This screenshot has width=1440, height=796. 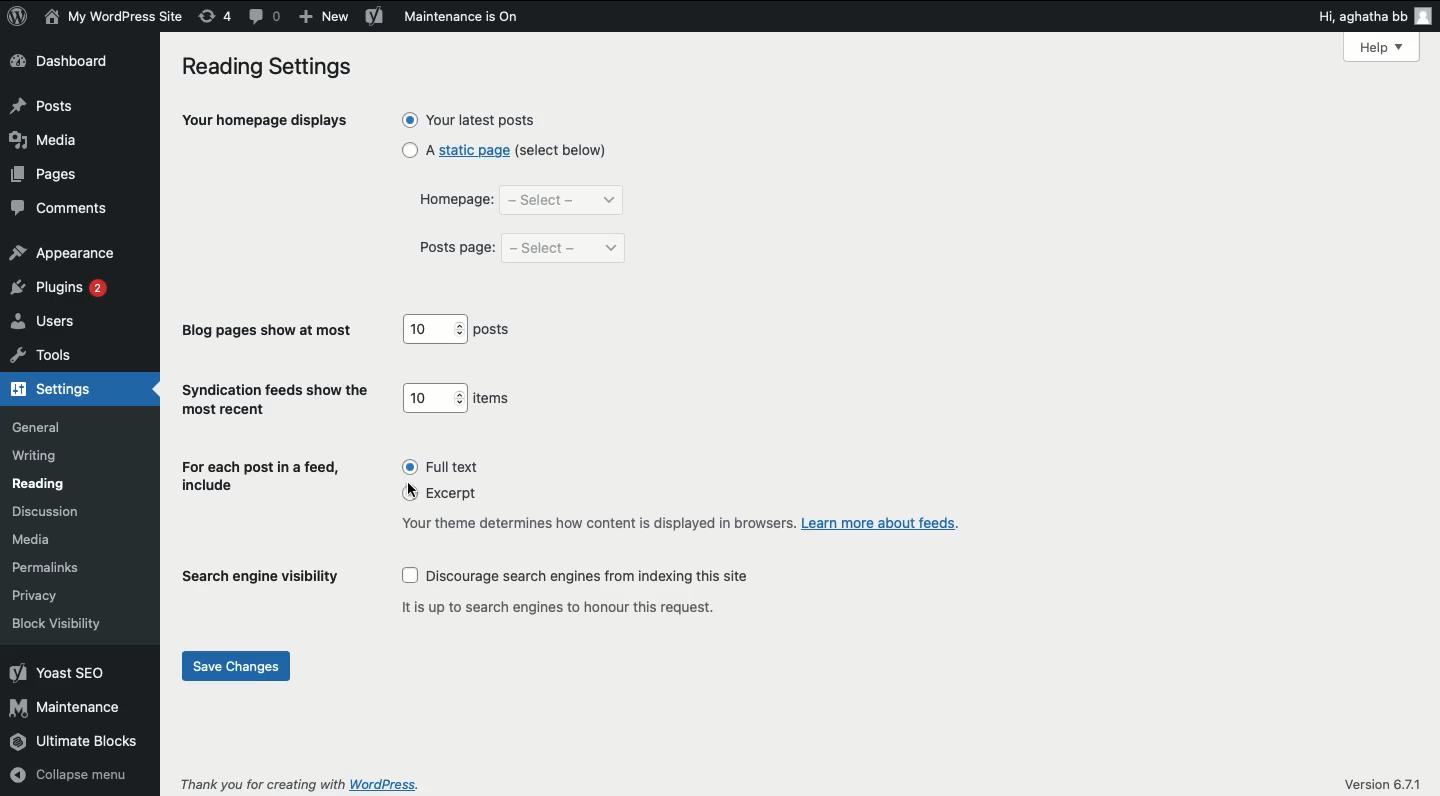 What do you see at coordinates (437, 398) in the screenshot?
I see `10` at bounding box center [437, 398].